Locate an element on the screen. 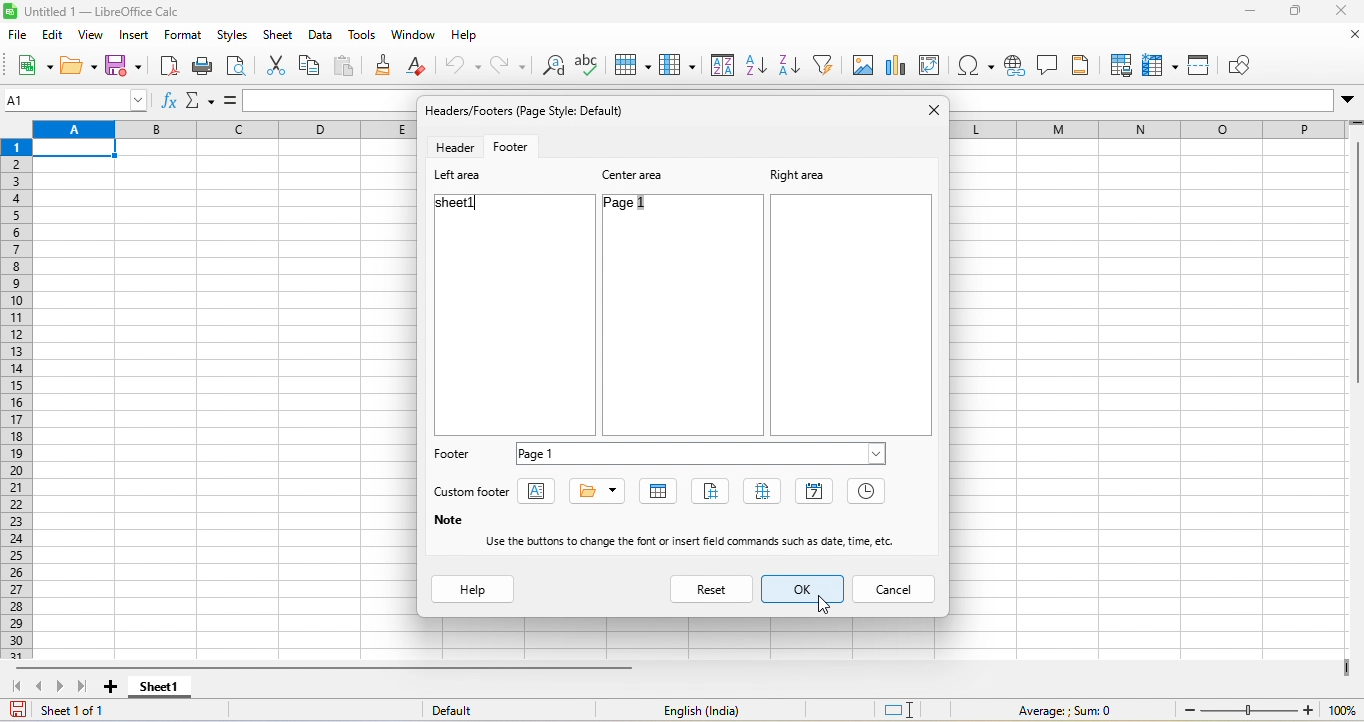 The image size is (1364, 722). sheet is located at coordinates (279, 37).